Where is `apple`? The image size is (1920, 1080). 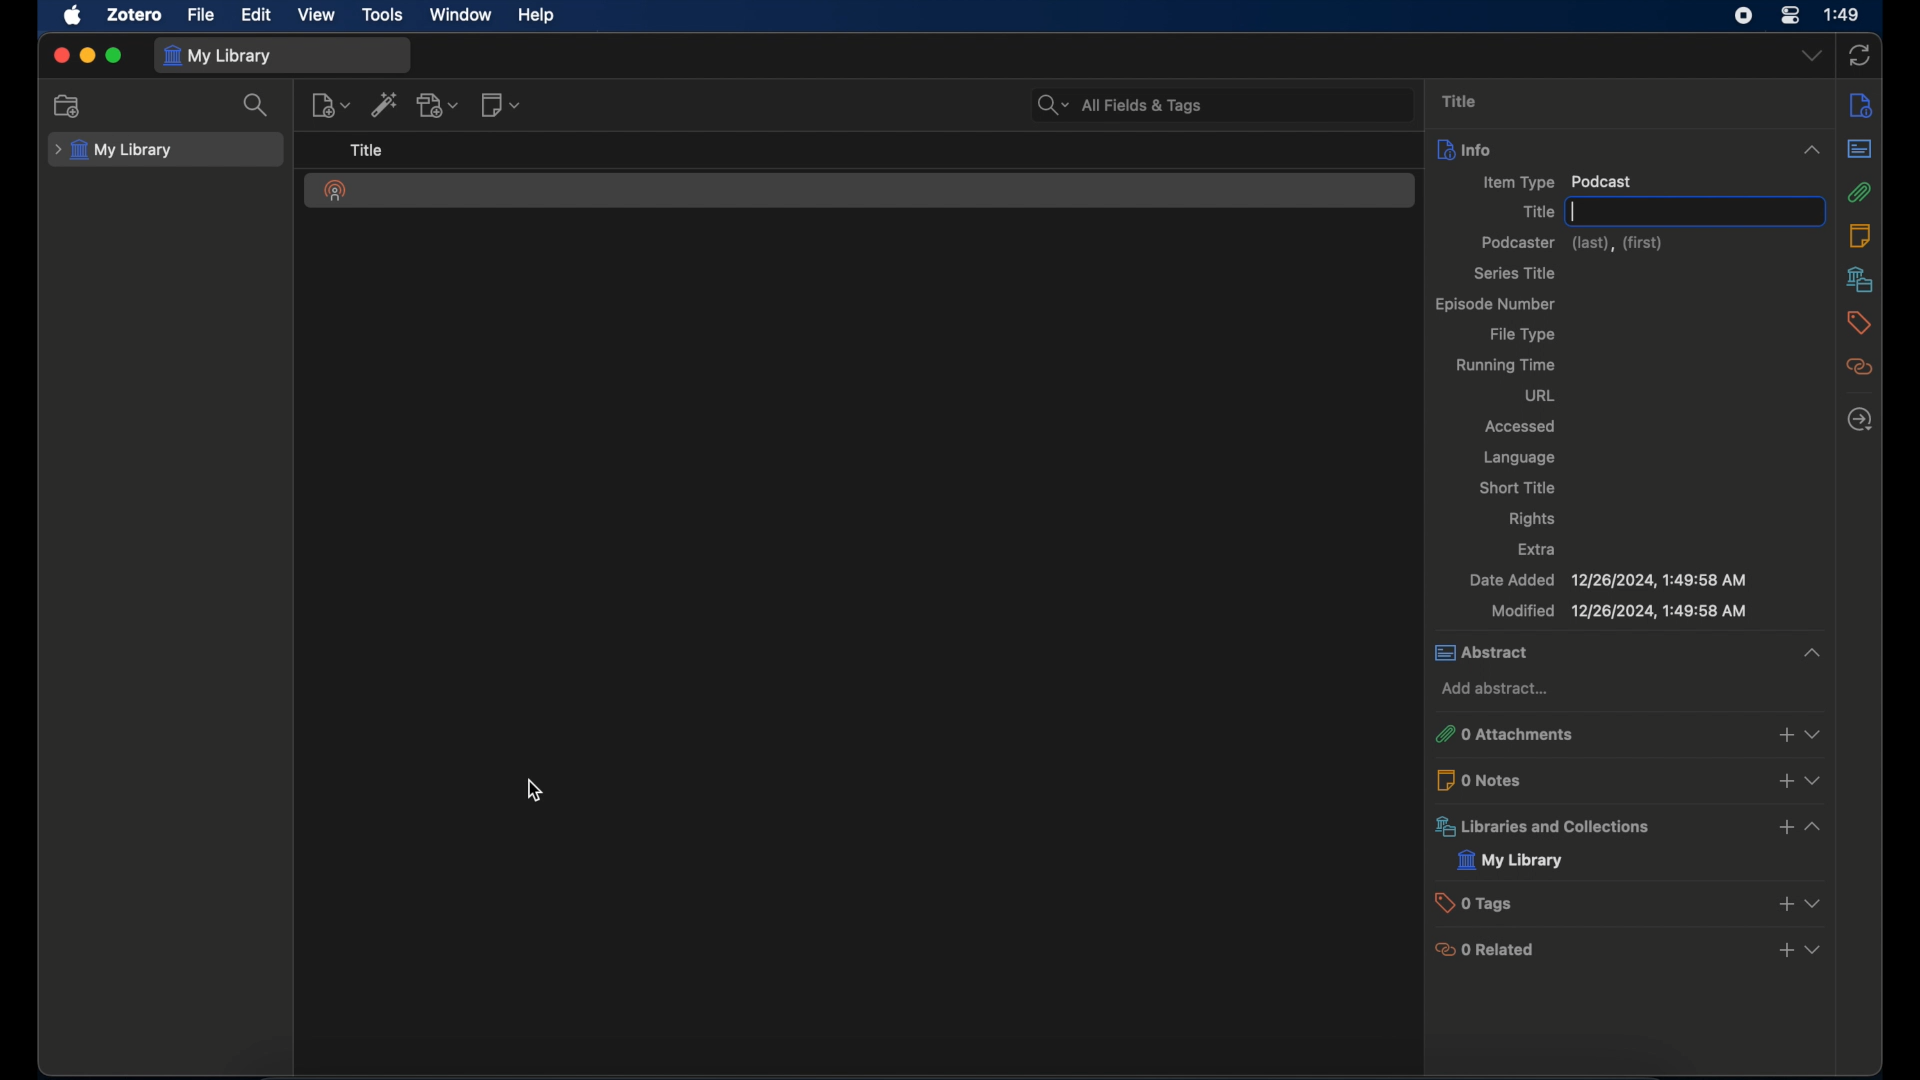
apple is located at coordinates (72, 16).